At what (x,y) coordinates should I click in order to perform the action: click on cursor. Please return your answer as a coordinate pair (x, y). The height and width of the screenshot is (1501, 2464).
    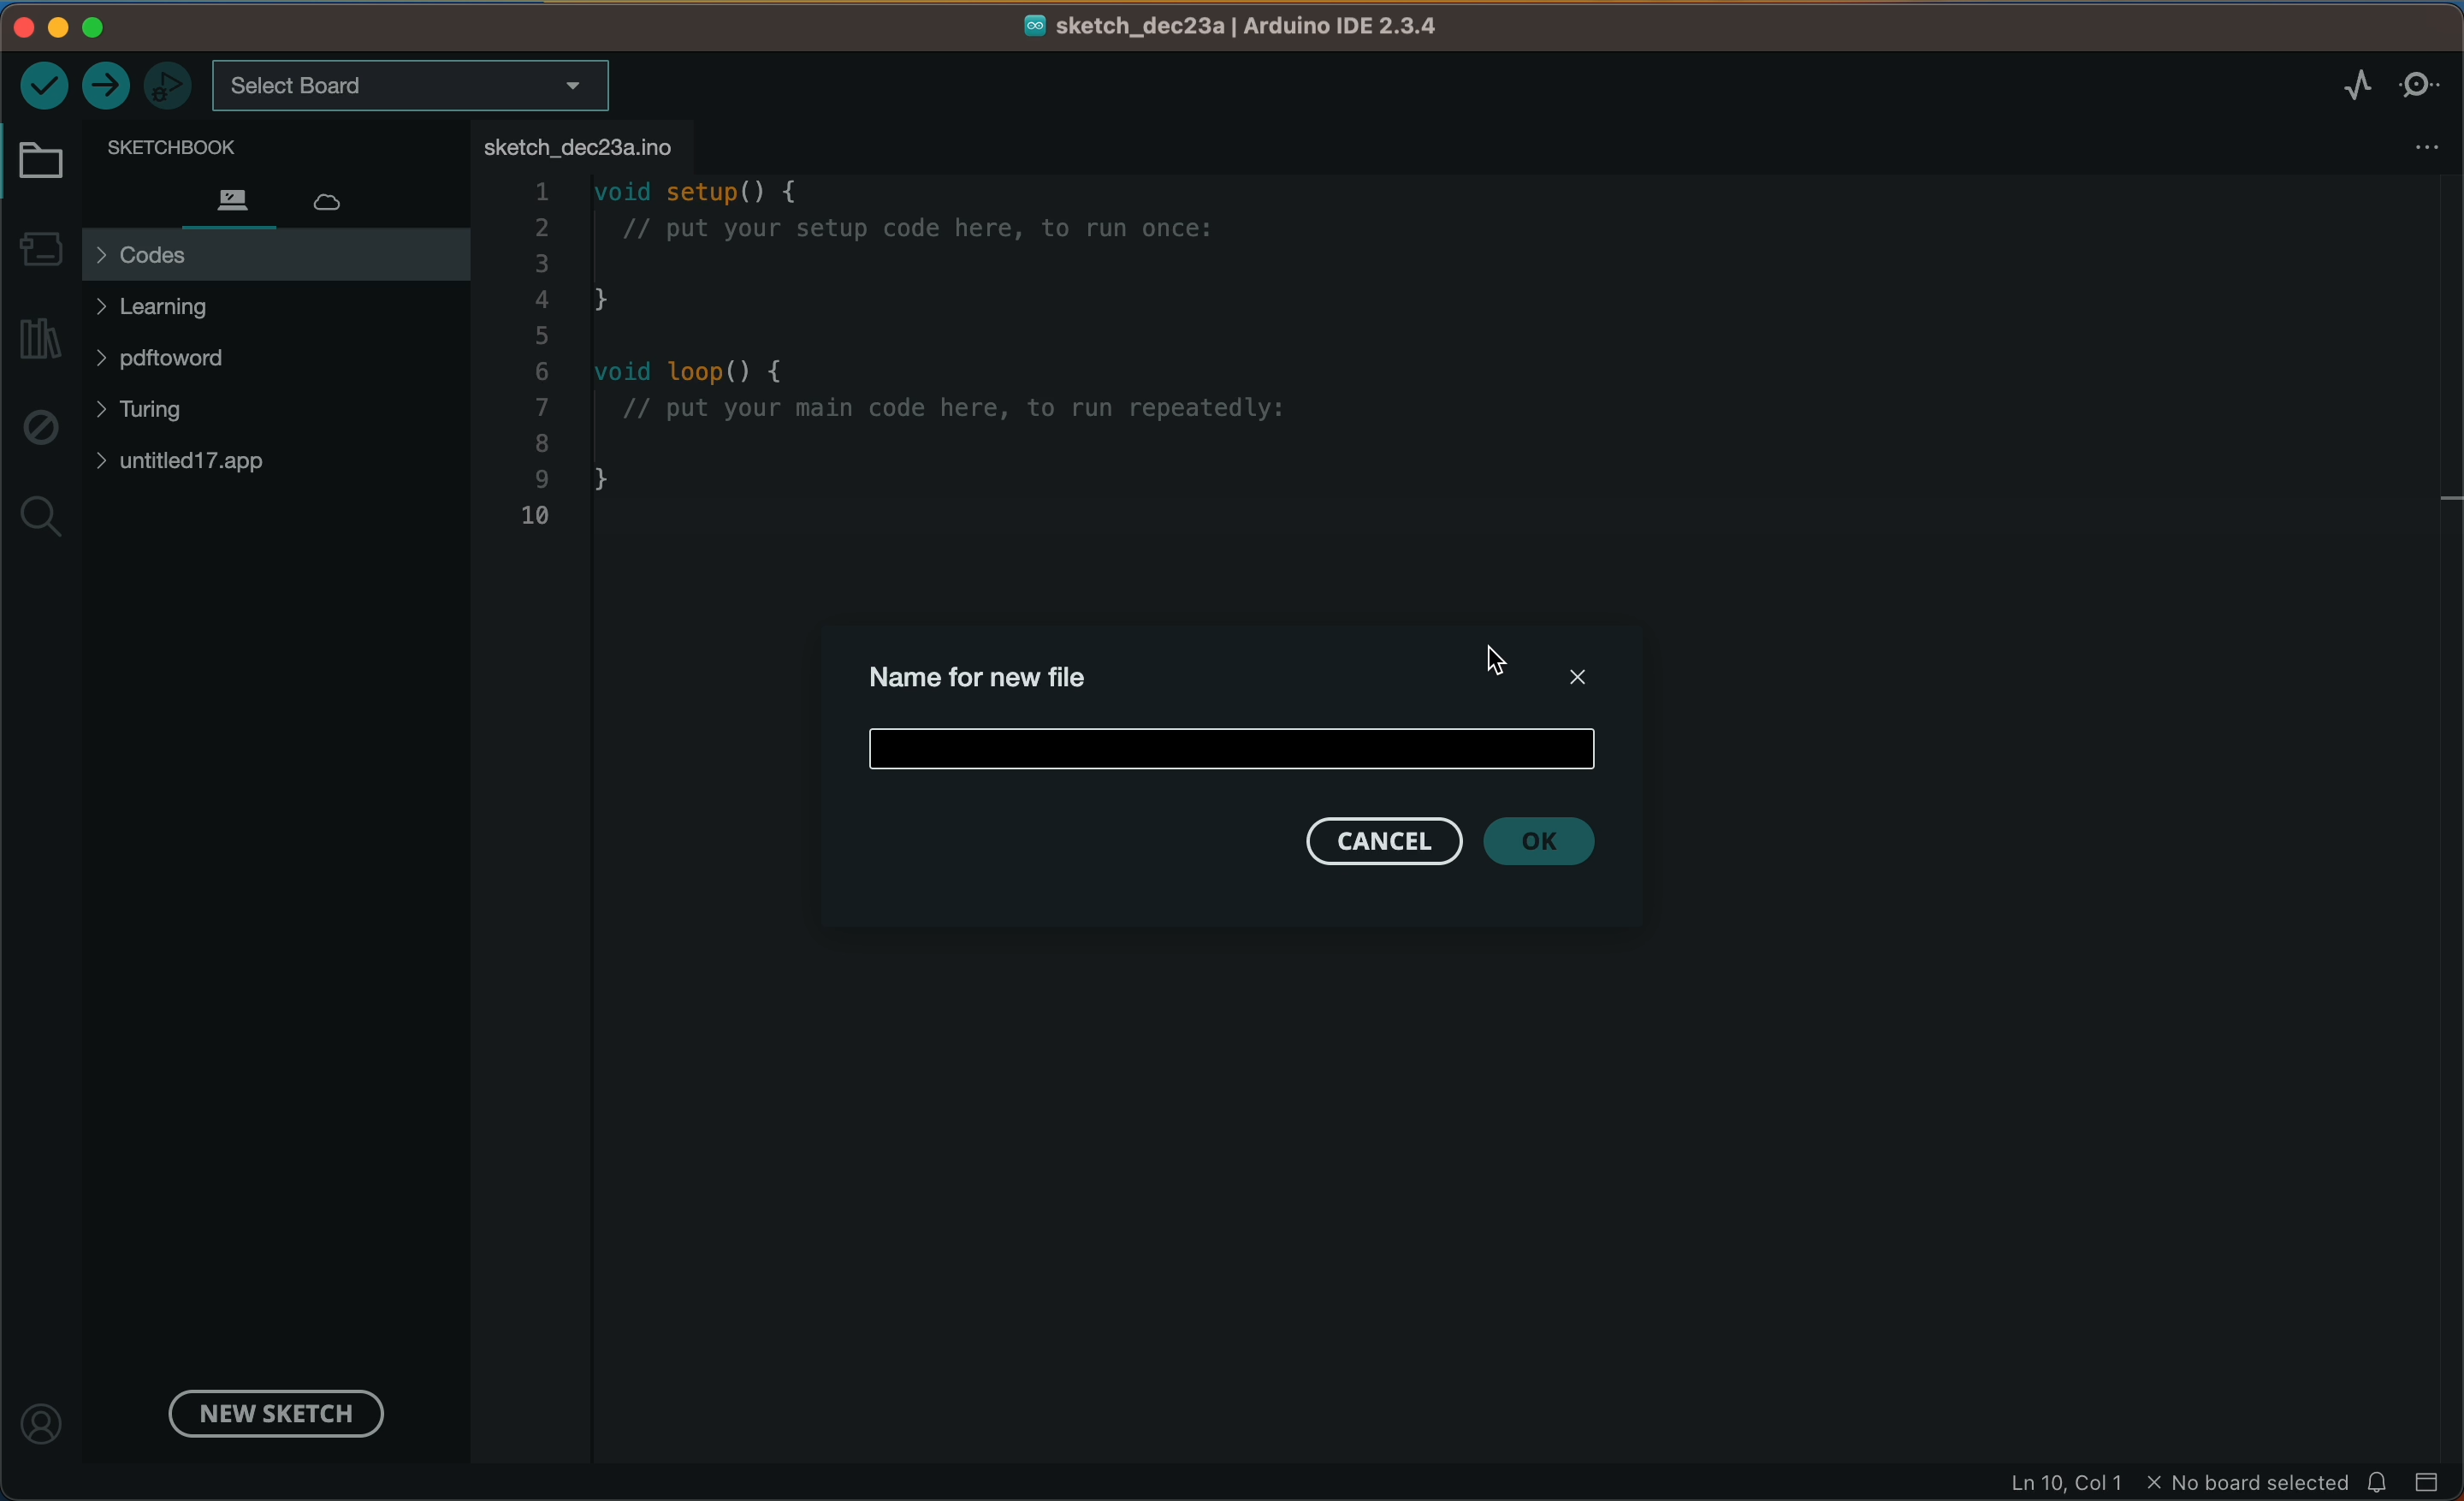
    Looking at the image, I should click on (1508, 667).